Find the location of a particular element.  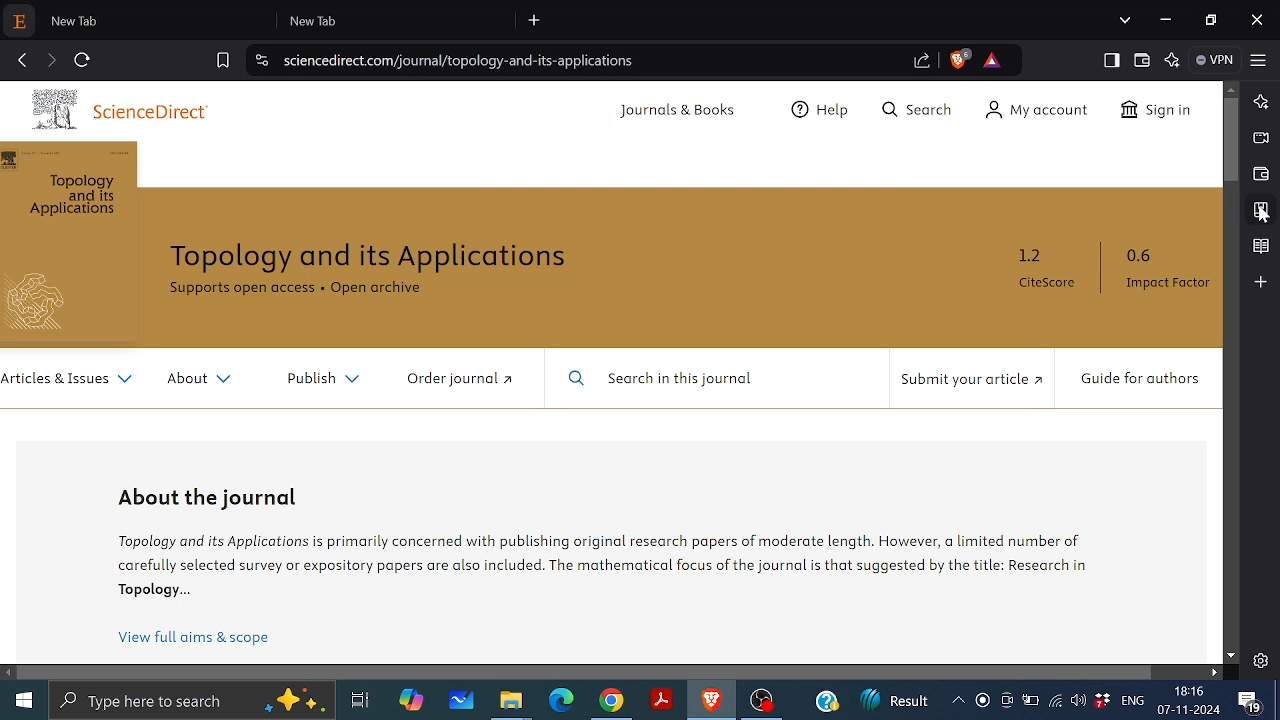

Share link is located at coordinates (922, 62).